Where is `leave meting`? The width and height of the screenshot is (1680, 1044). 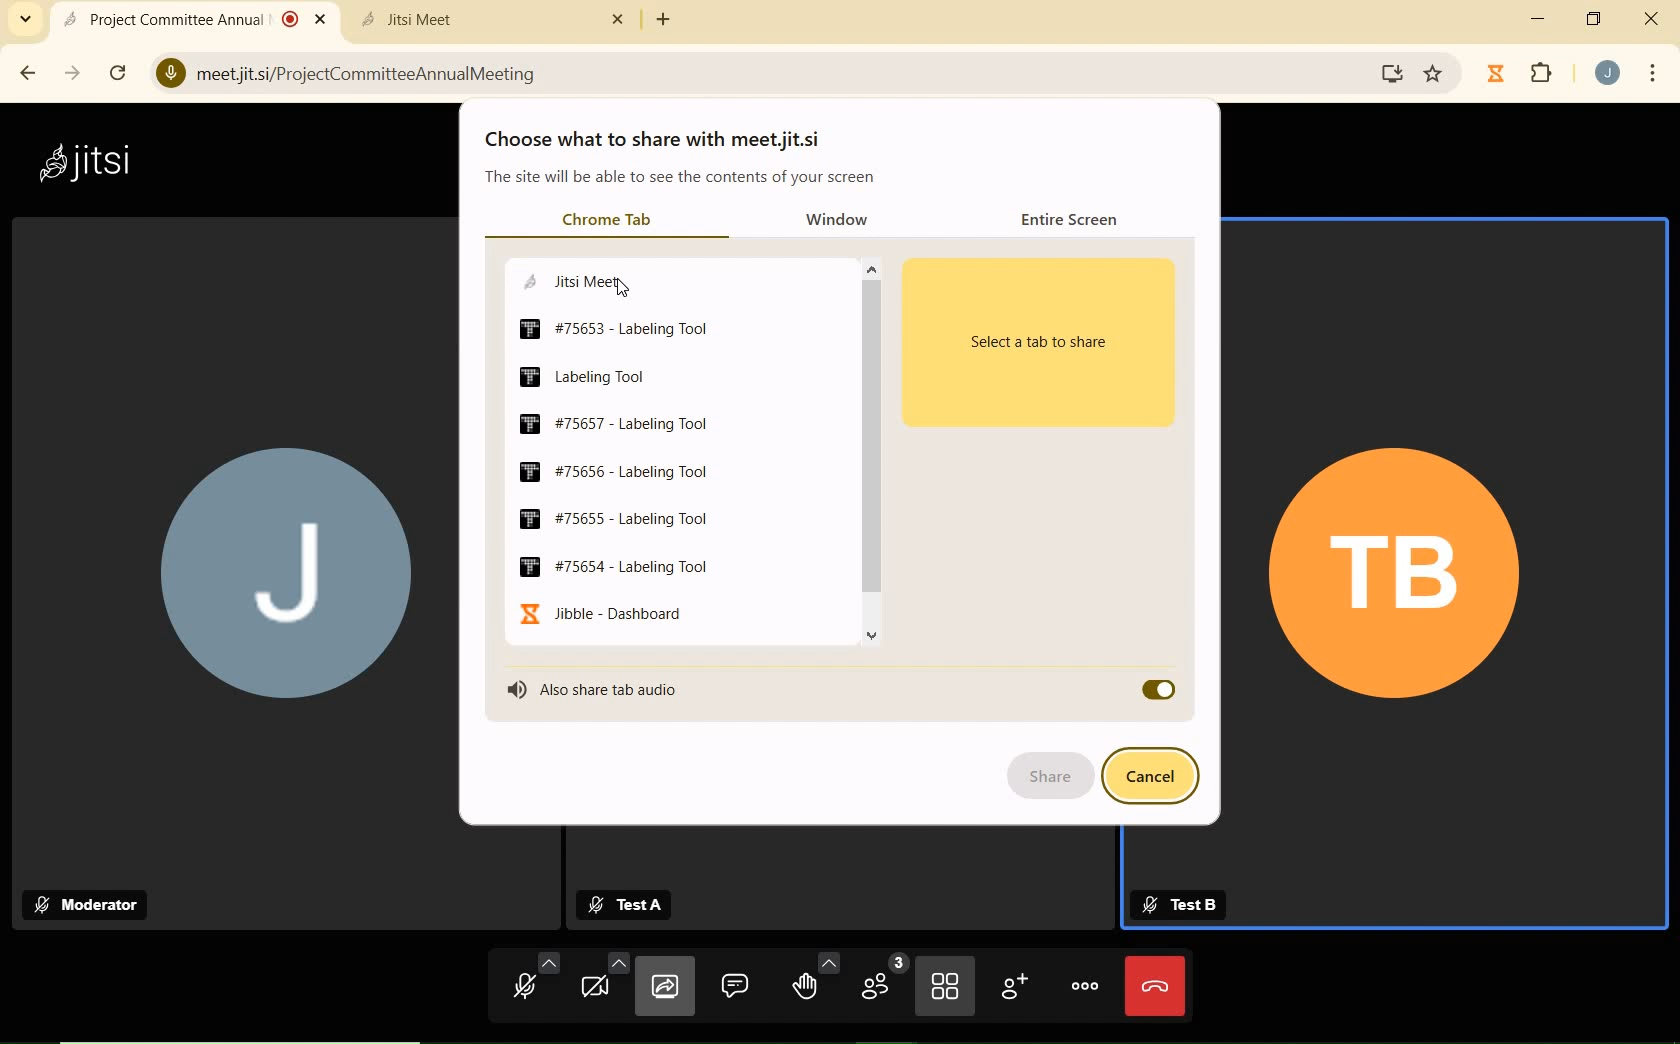
leave meting is located at coordinates (1154, 986).